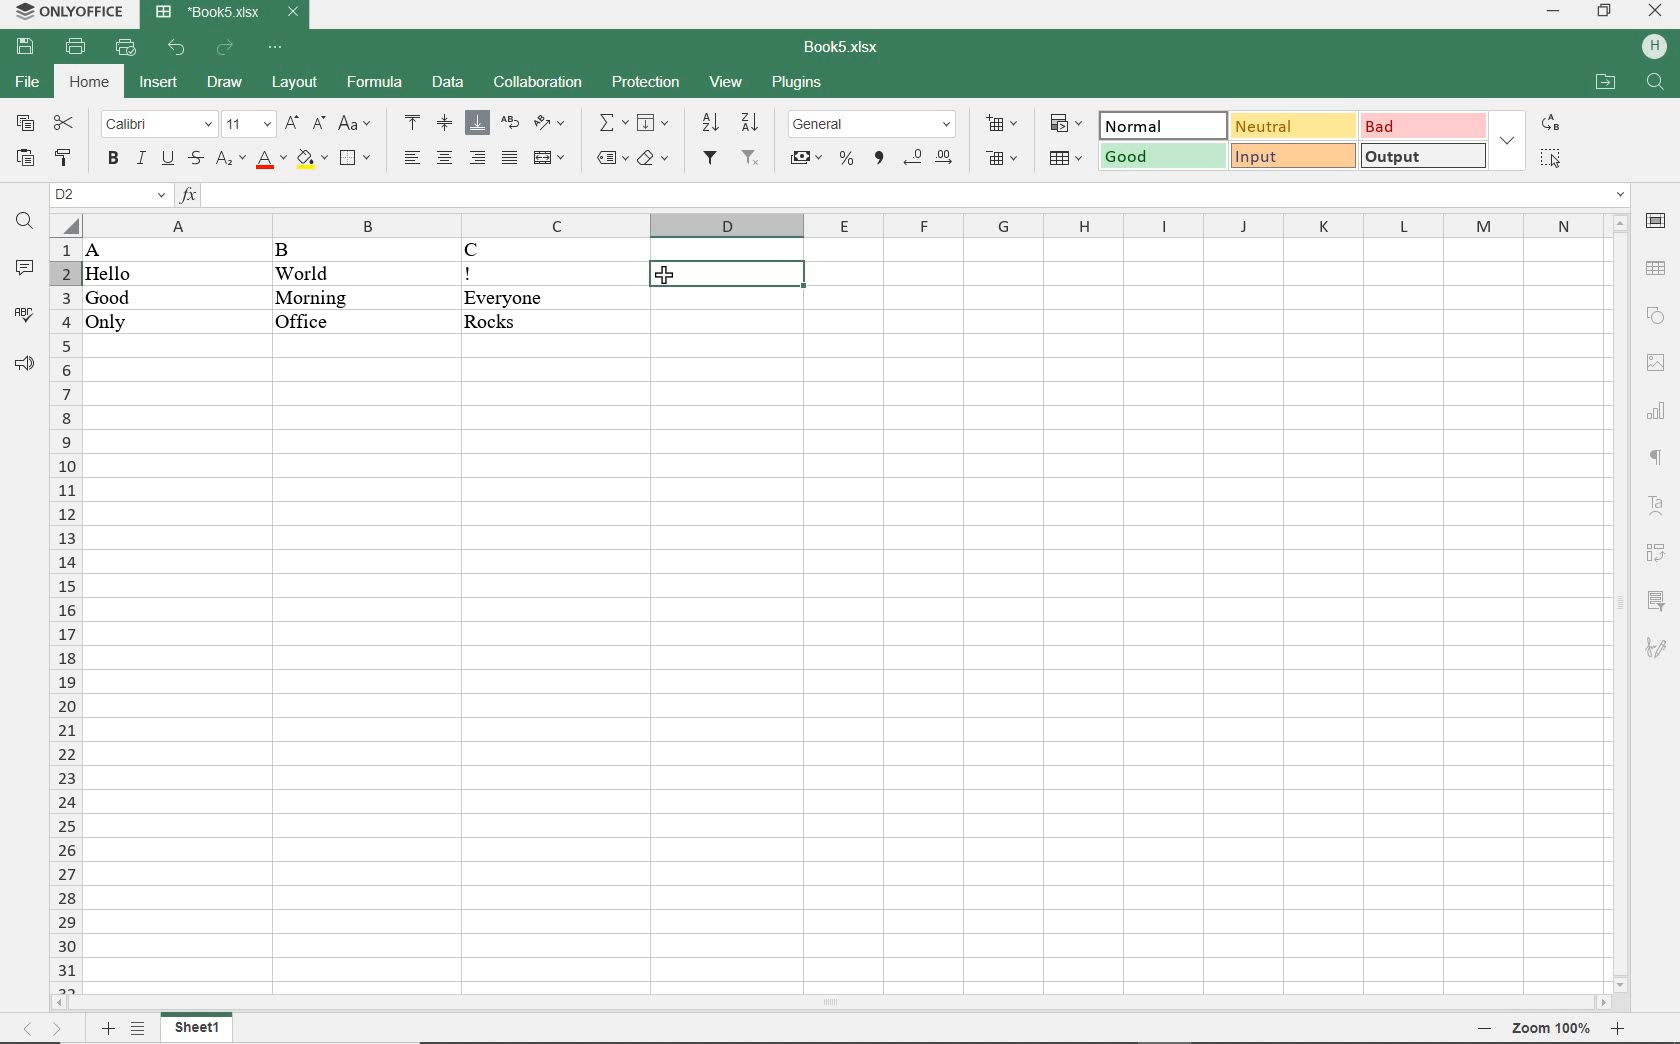 The image size is (1680, 1044). Describe the element at coordinates (409, 156) in the screenshot. I see `align left` at that location.